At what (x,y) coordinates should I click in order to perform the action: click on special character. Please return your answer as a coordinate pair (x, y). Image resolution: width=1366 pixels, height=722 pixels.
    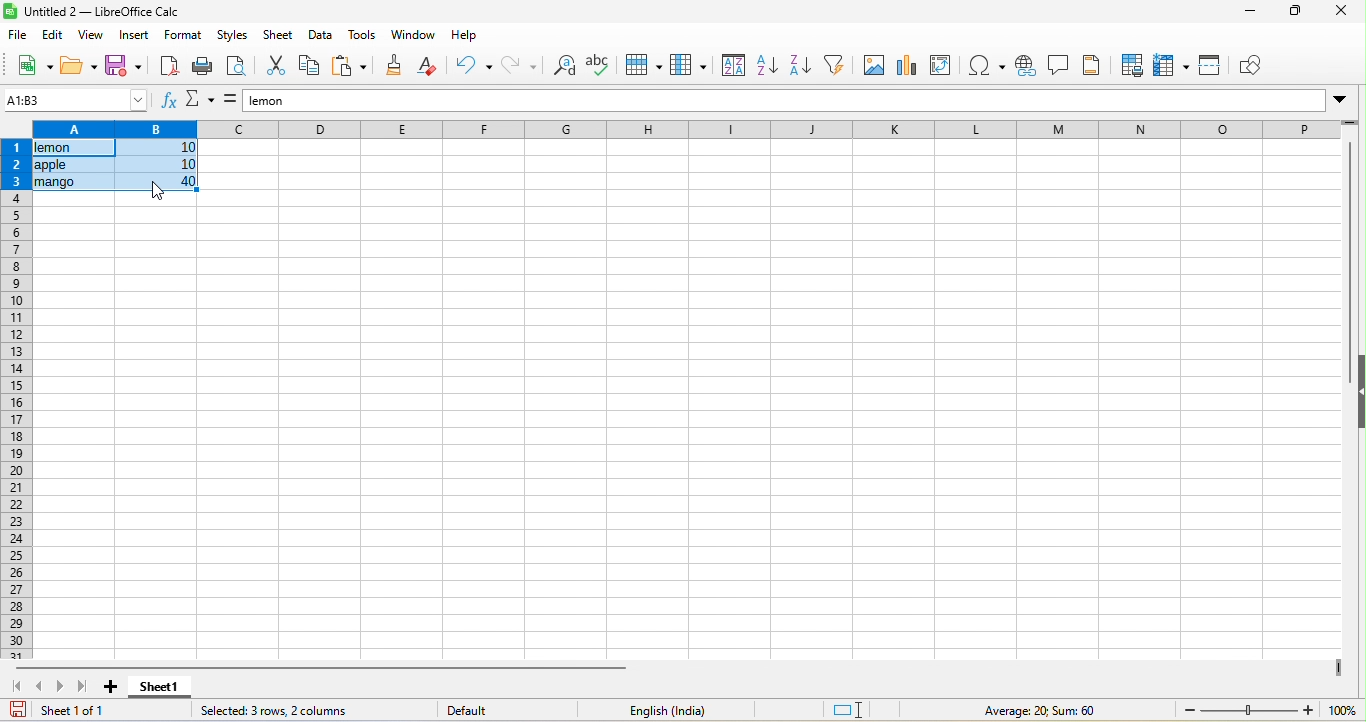
    Looking at the image, I should click on (984, 67).